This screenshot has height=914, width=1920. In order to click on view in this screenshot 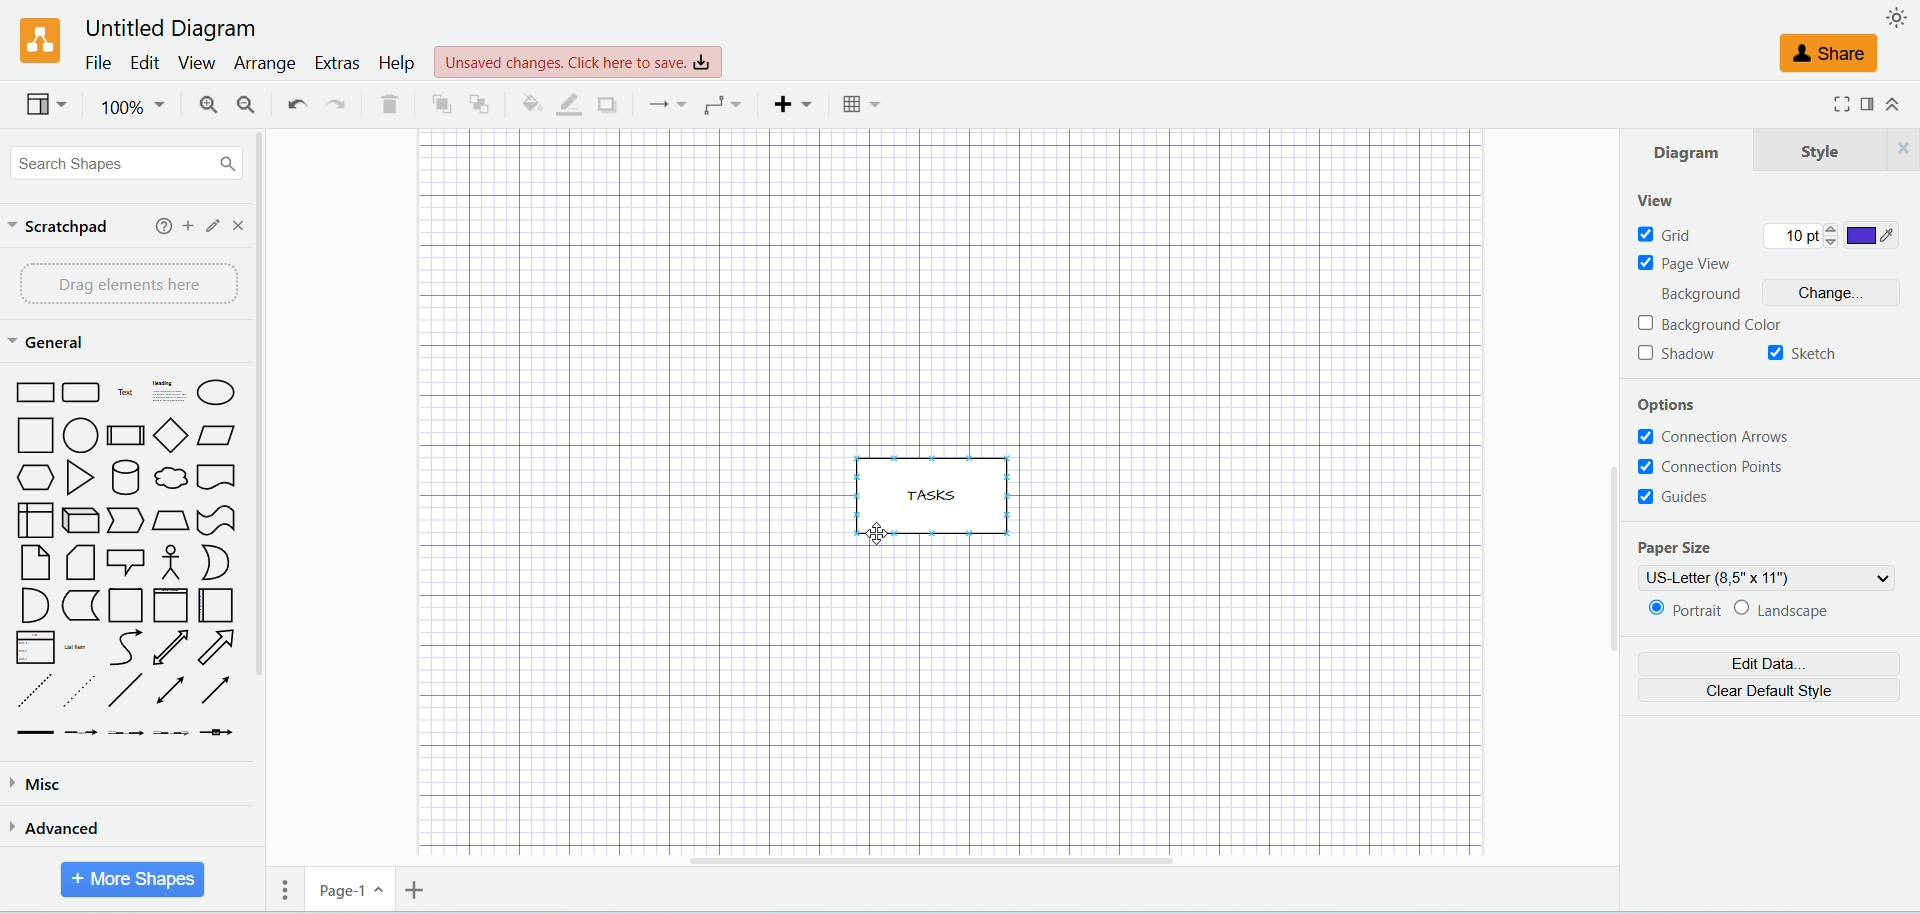, I will do `click(1659, 202)`.